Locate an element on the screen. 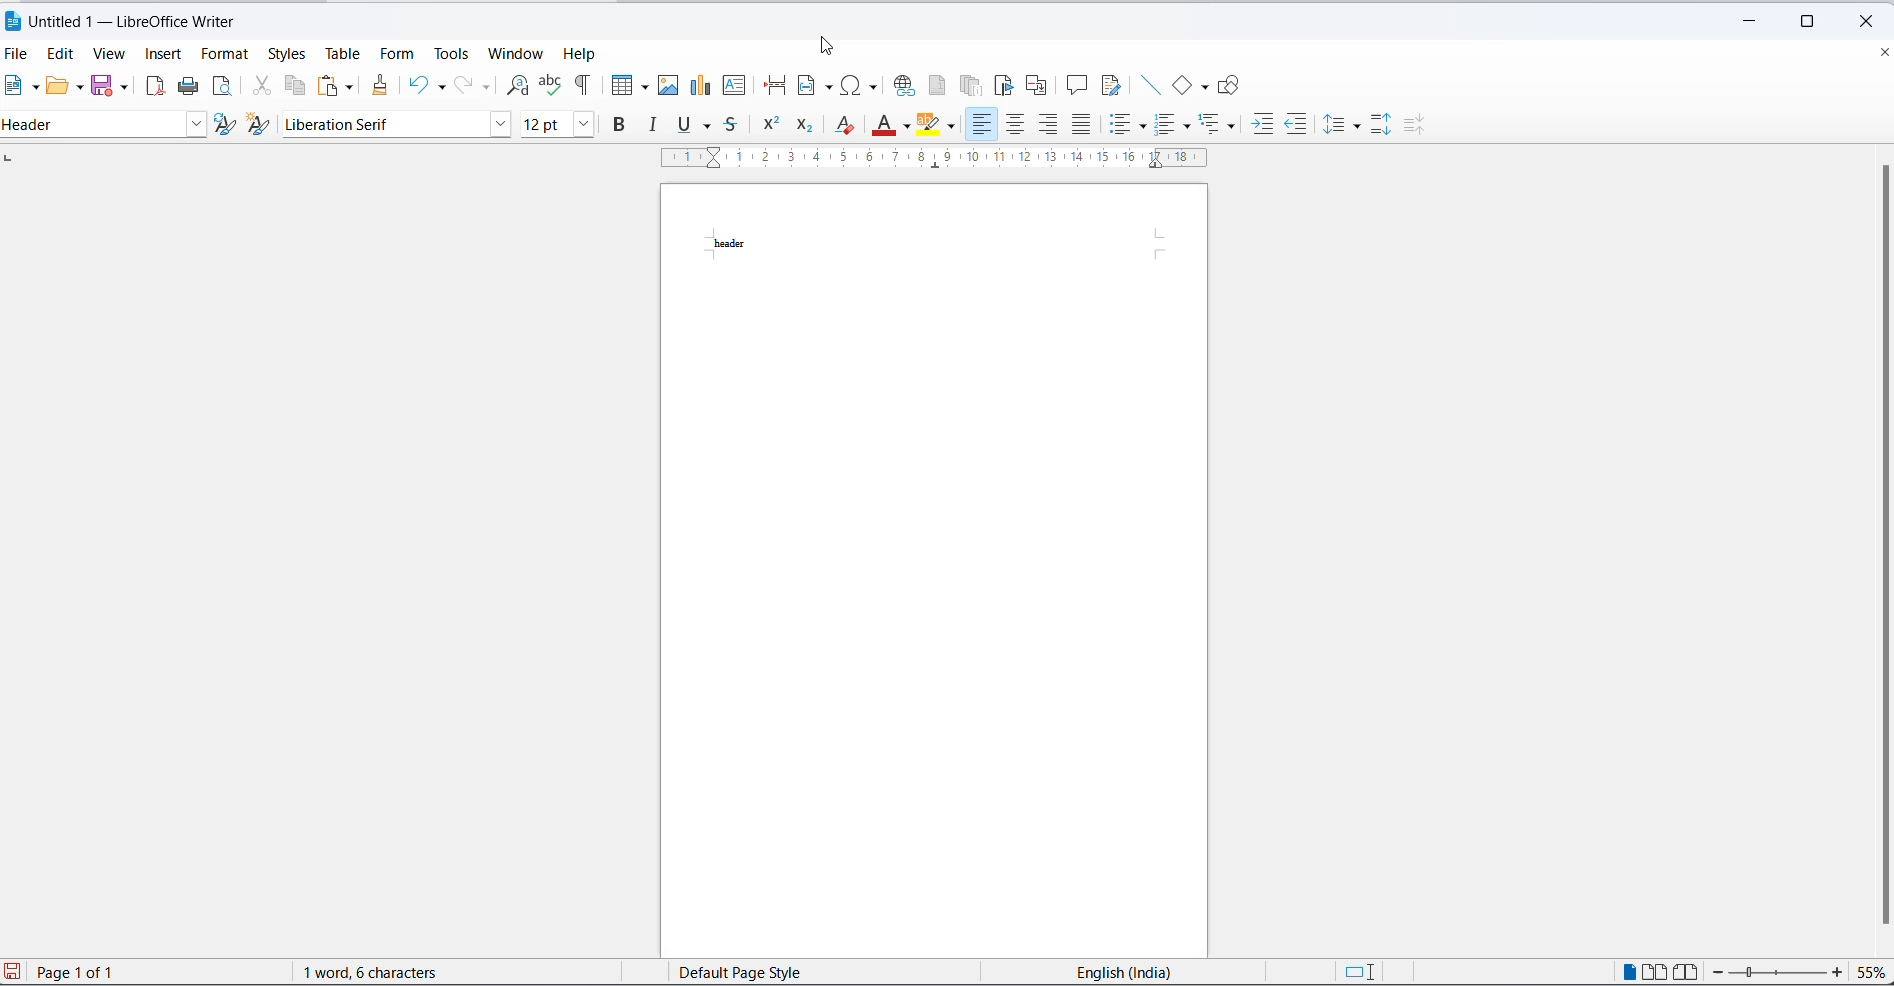  select outline format is located at coordinates (1221, 126).